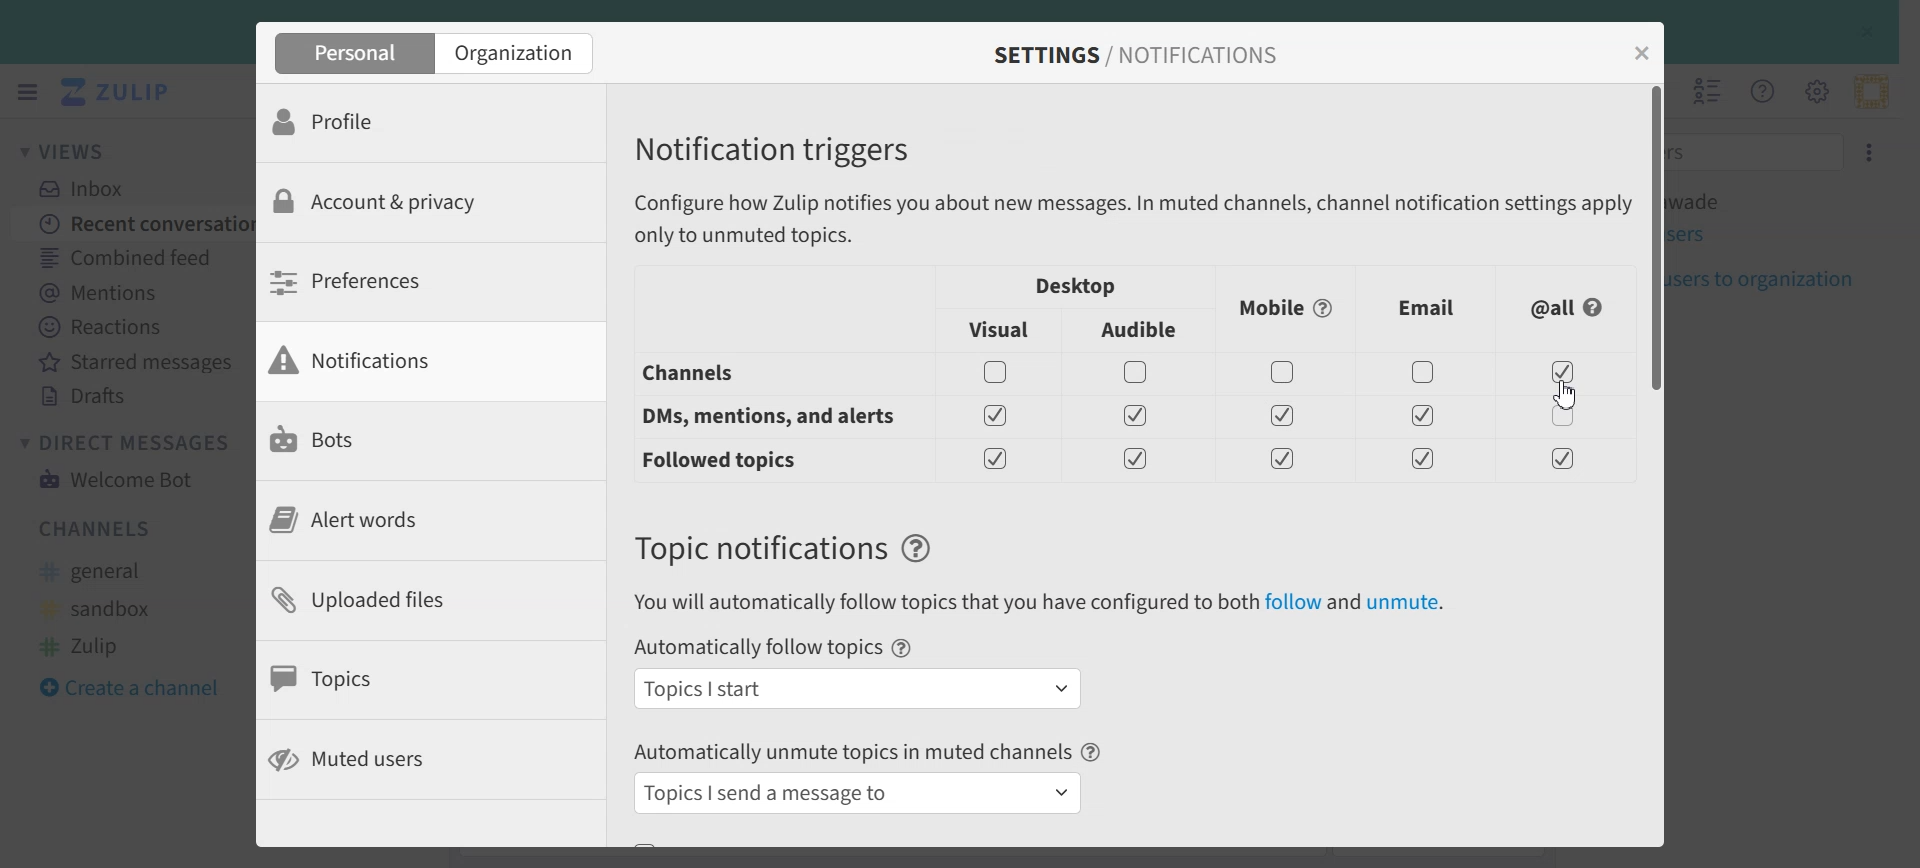 Image resolution: width=1920 pixels, height=868 pixels. Describe the element at coordinates (1643, 53) in the screenshot. I see `Close` at that location.